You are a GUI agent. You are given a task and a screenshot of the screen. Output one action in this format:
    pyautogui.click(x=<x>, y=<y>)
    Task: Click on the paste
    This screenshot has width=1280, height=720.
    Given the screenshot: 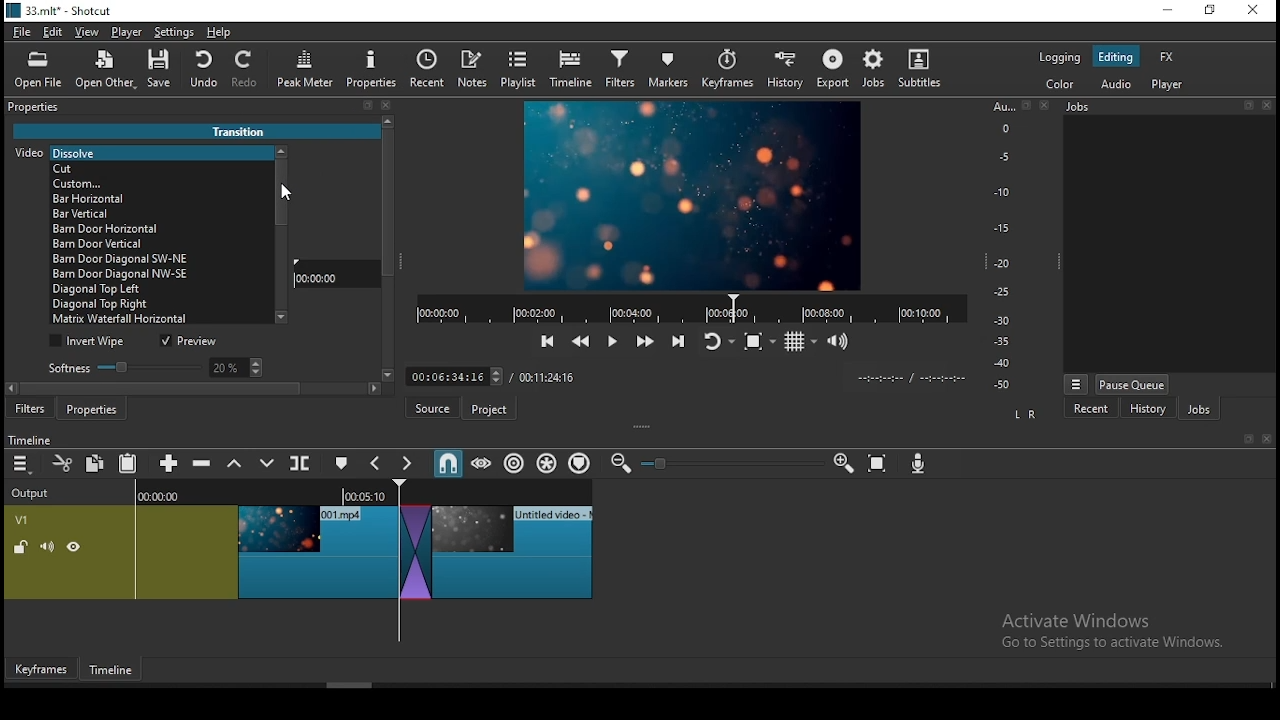 What is the action you would take?
    pyautogui.click(x=131, y=465)
    